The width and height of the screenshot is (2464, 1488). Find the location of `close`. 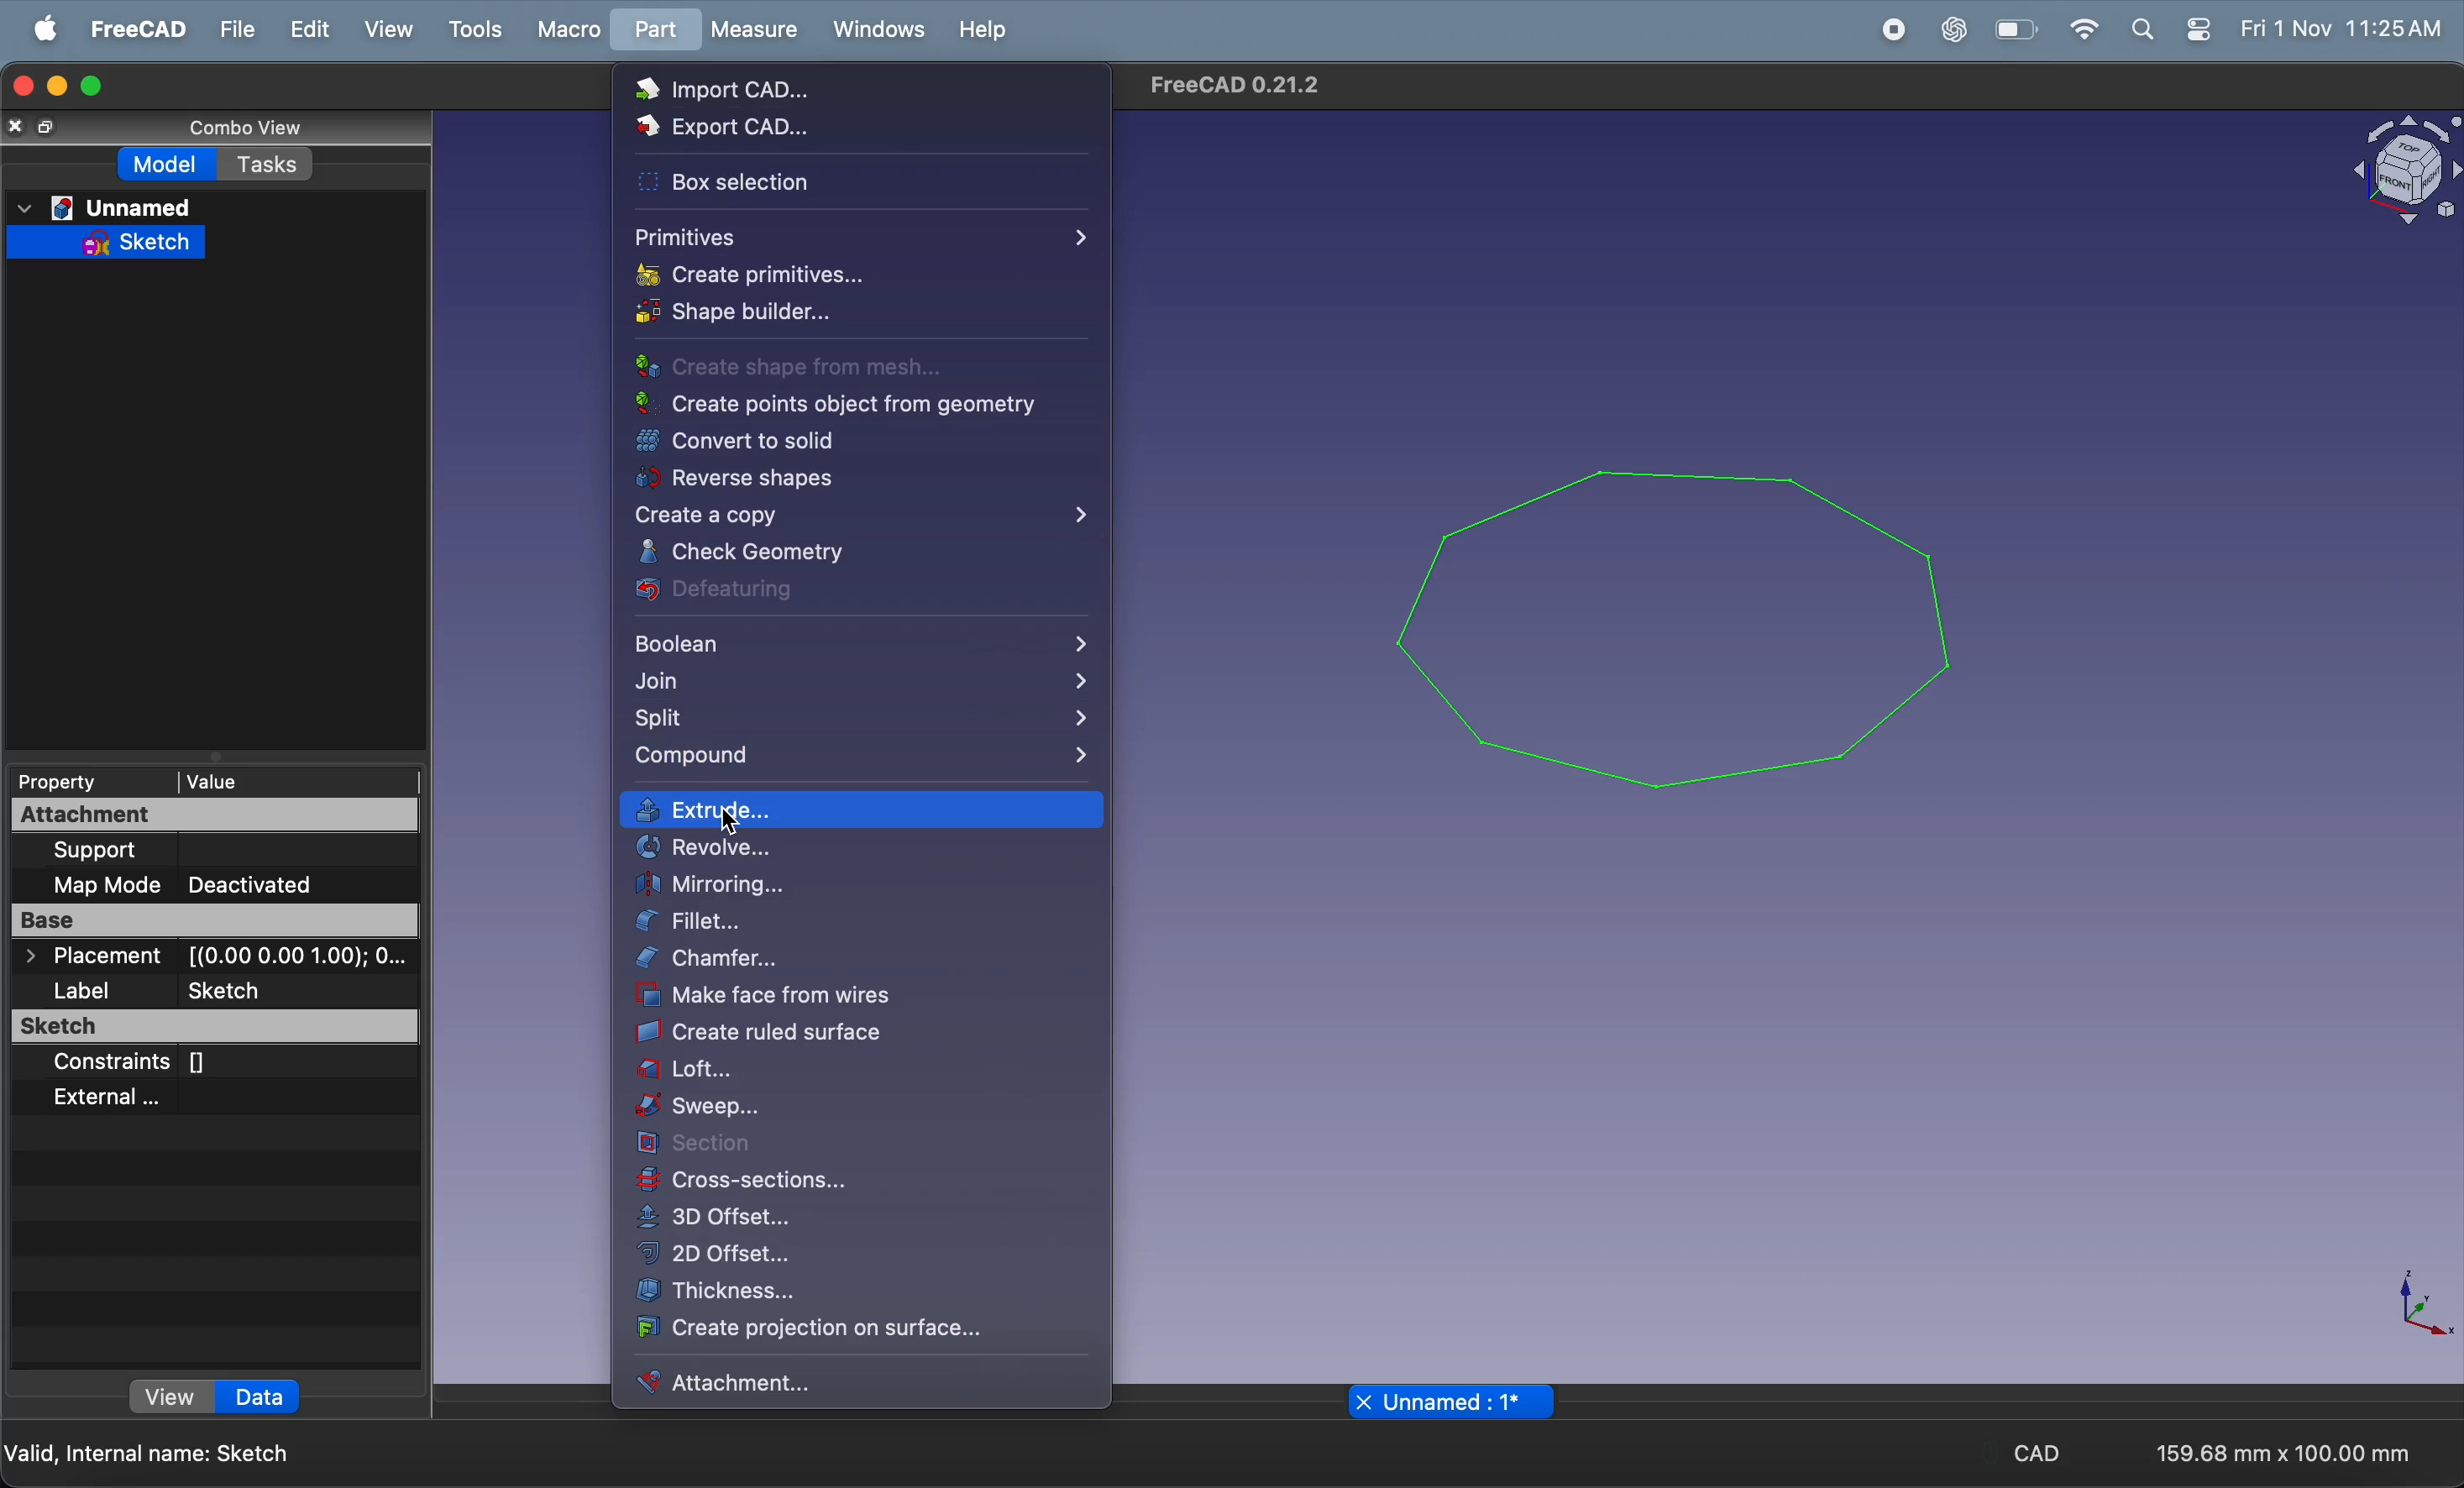

close is located at coordinates (17, 130).